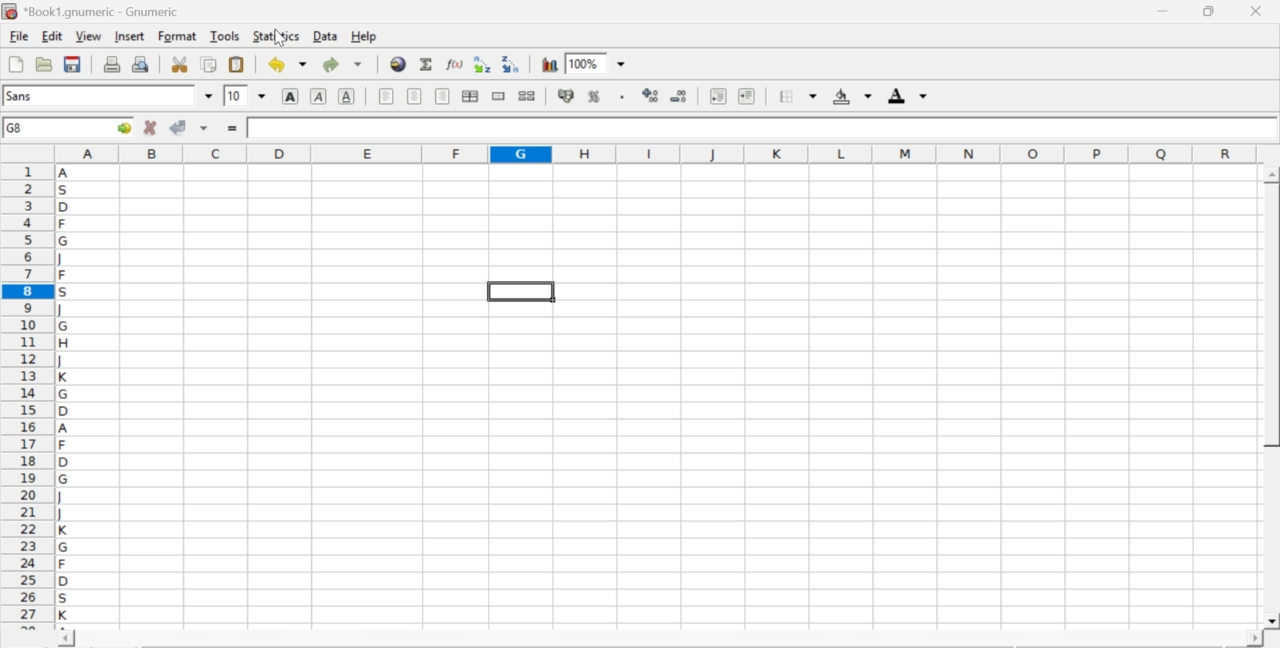 The width and height of the screenshot is (1280, 648). What do you see at coordinates (653, 152) in the screenshot?
I see `column names` at bounding box center [653, 152].